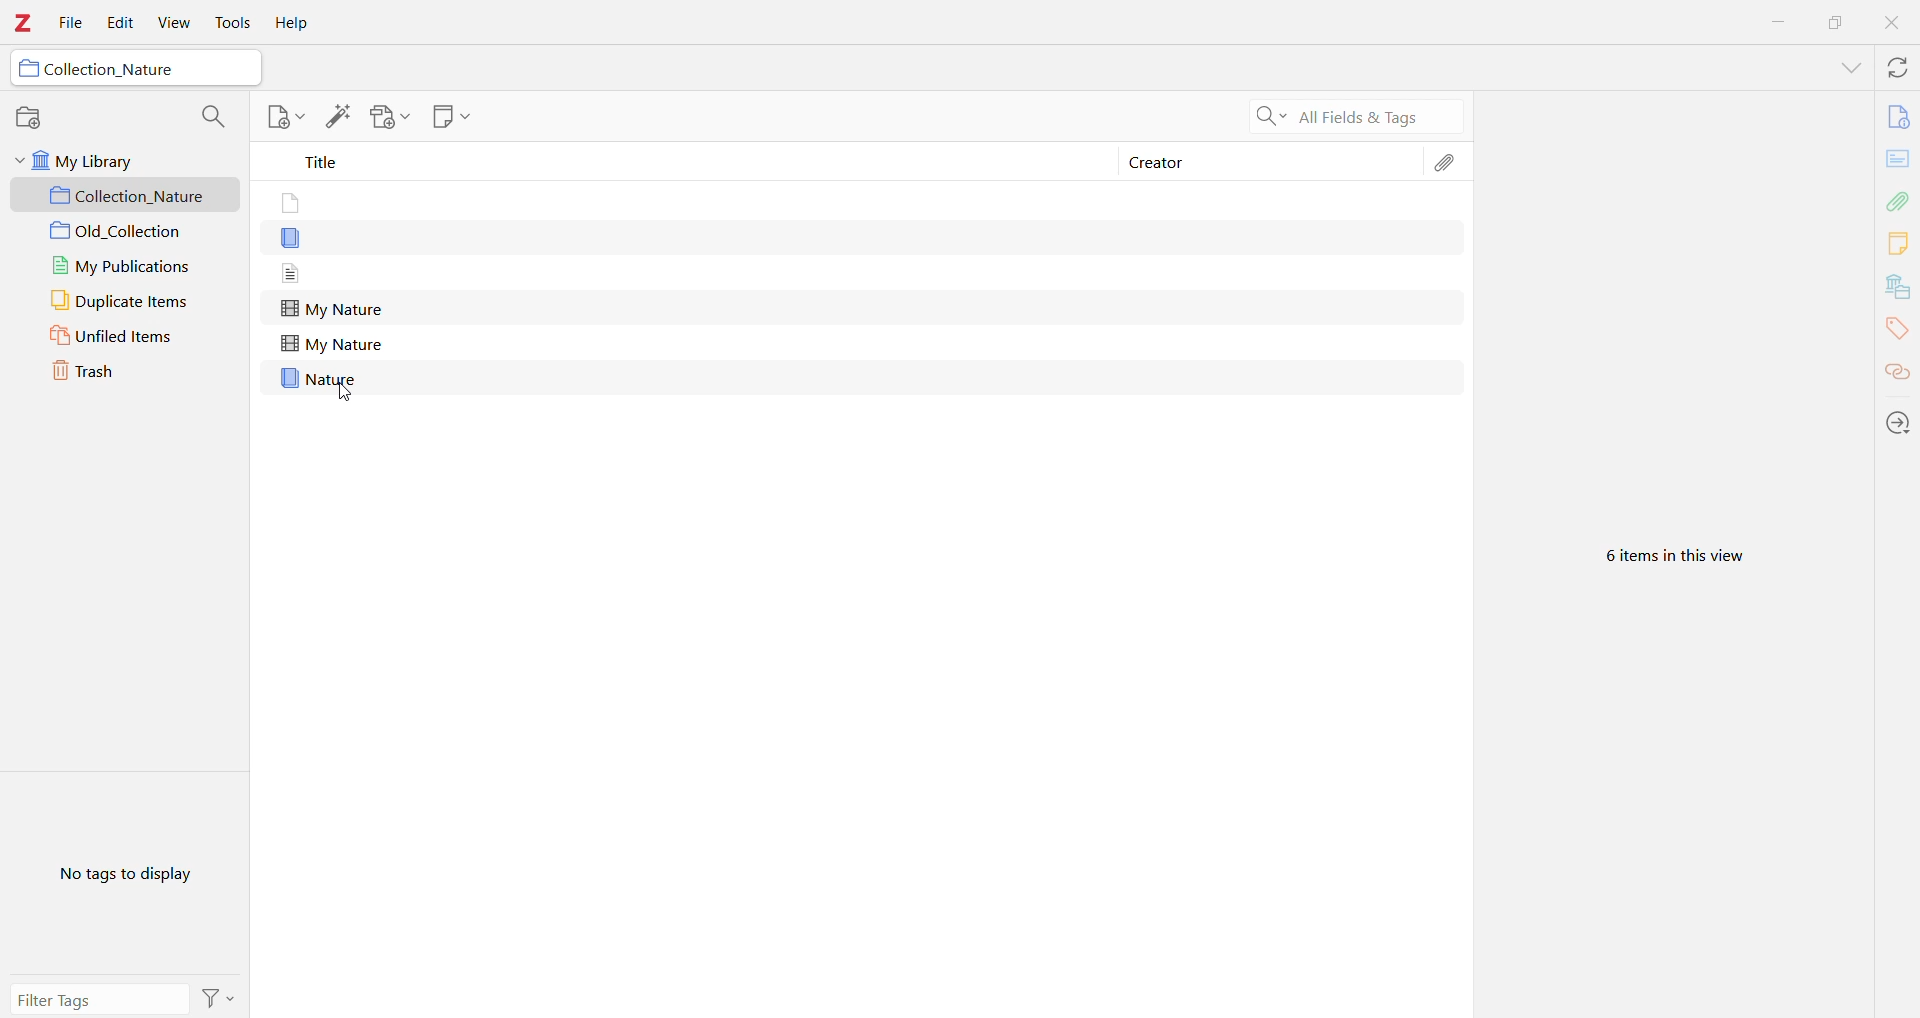 The image size is (1920, 1018). What do you see at coordinates (1896, 25) in the screenshot?
I see `Close` at bounding box center [1896, 25].